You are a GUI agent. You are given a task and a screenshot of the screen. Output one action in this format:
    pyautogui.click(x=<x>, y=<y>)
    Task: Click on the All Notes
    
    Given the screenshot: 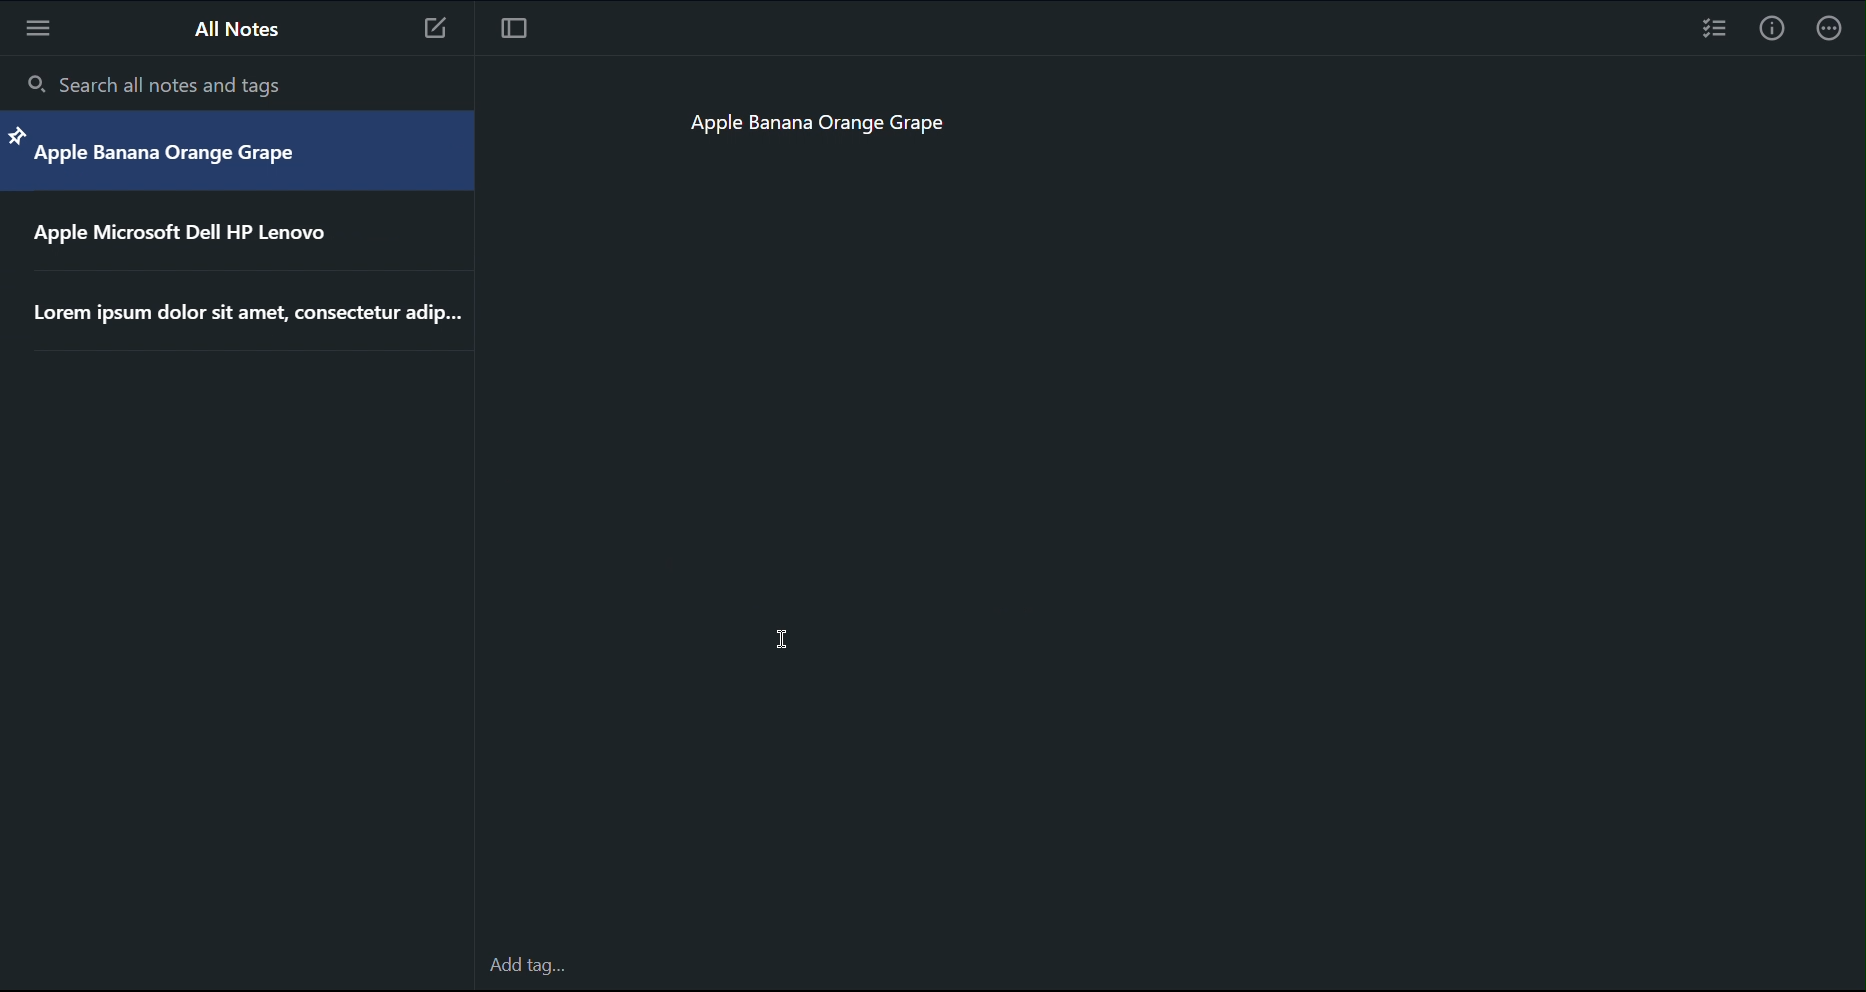 What is the action you would take?
    pyautogui.click(x=240, y=33)
    